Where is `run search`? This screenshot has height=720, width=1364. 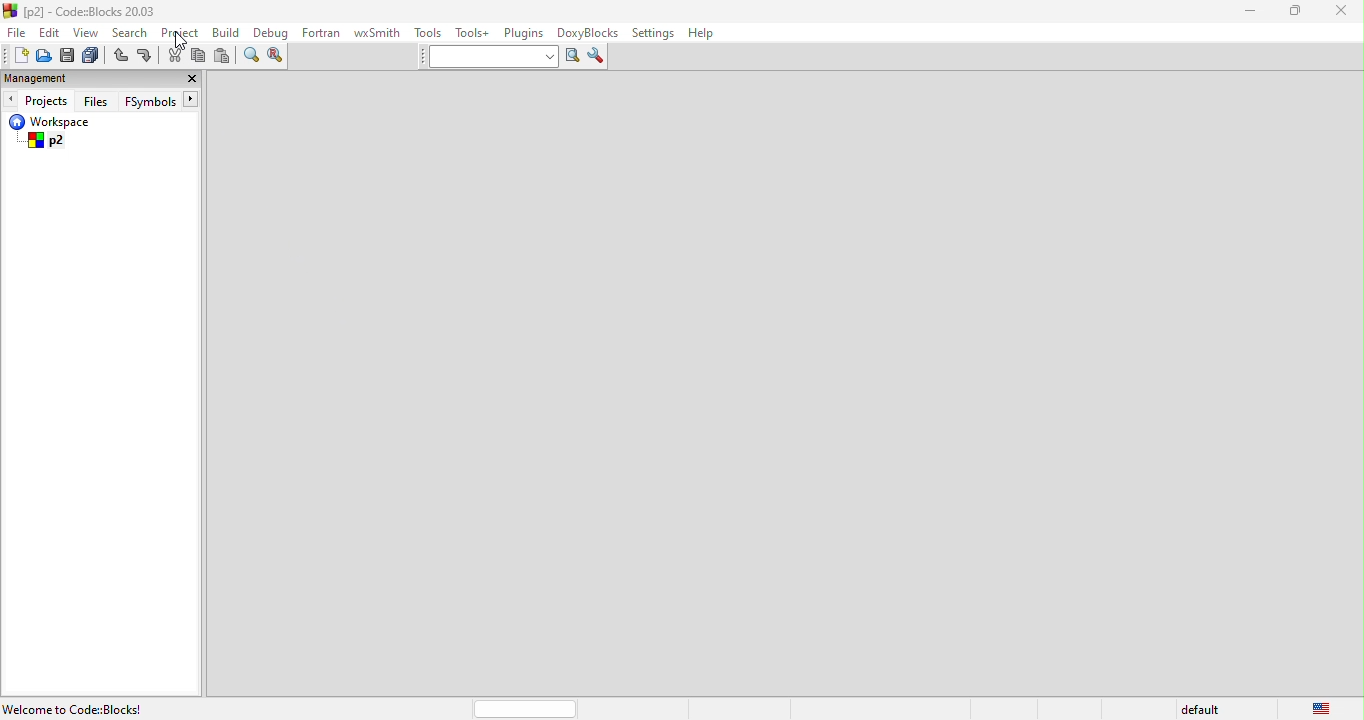 run search is located at coordinates (571, 57).